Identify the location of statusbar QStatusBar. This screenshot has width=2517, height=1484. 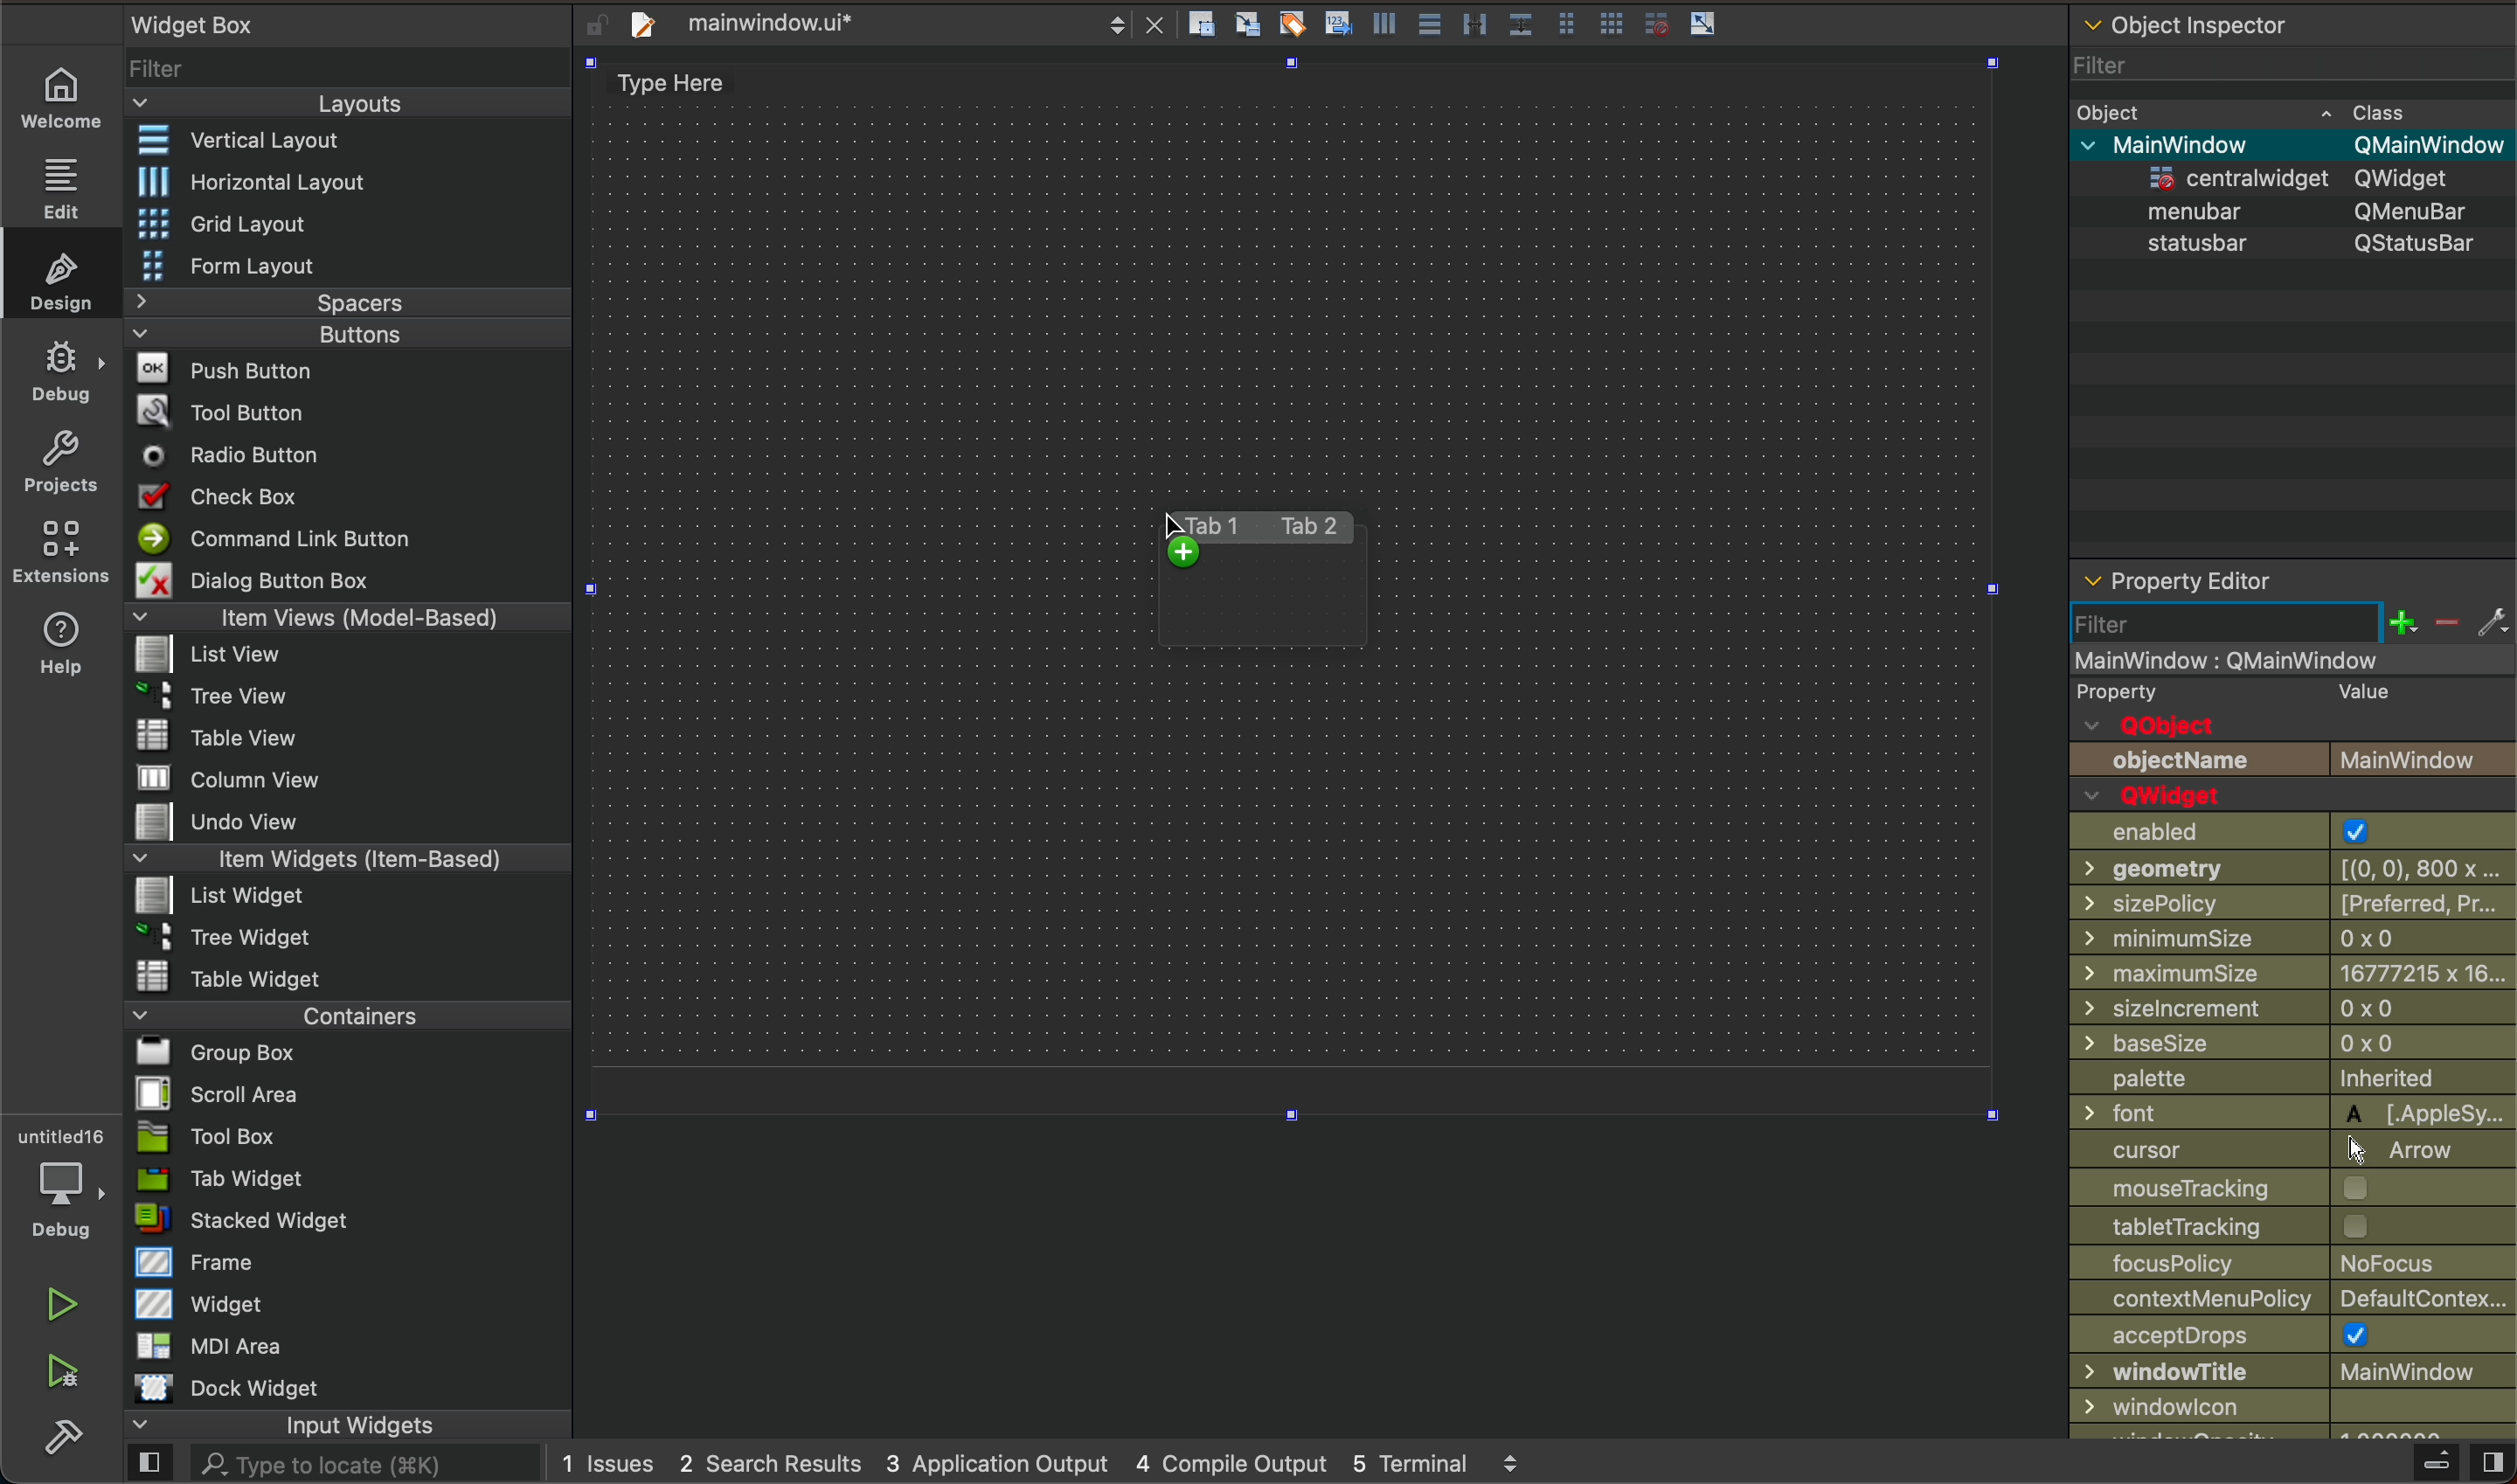
(2290, 243).